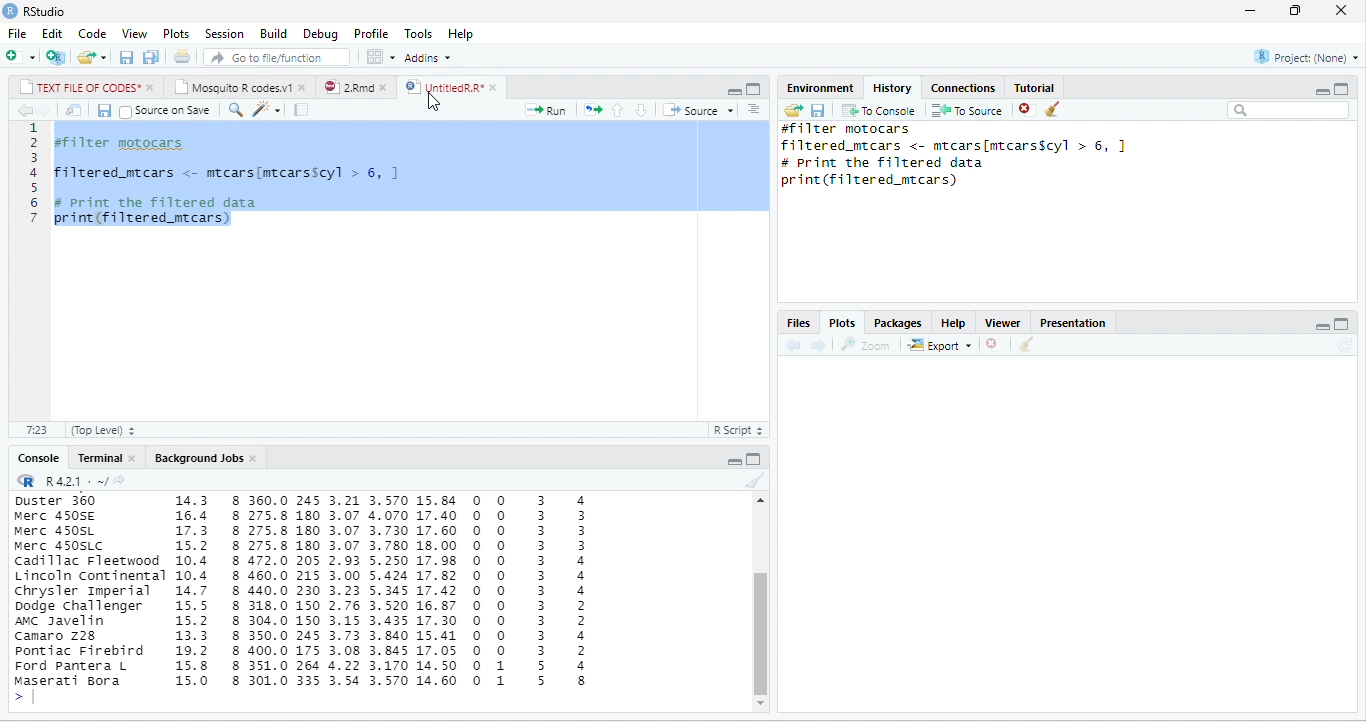 Image resolution: width=1366 pixels, height=722 pixels. What do you see at coordinates (197, 458) in the screenshot?
I see `Background Jobs` at bounding box center [197, 458].